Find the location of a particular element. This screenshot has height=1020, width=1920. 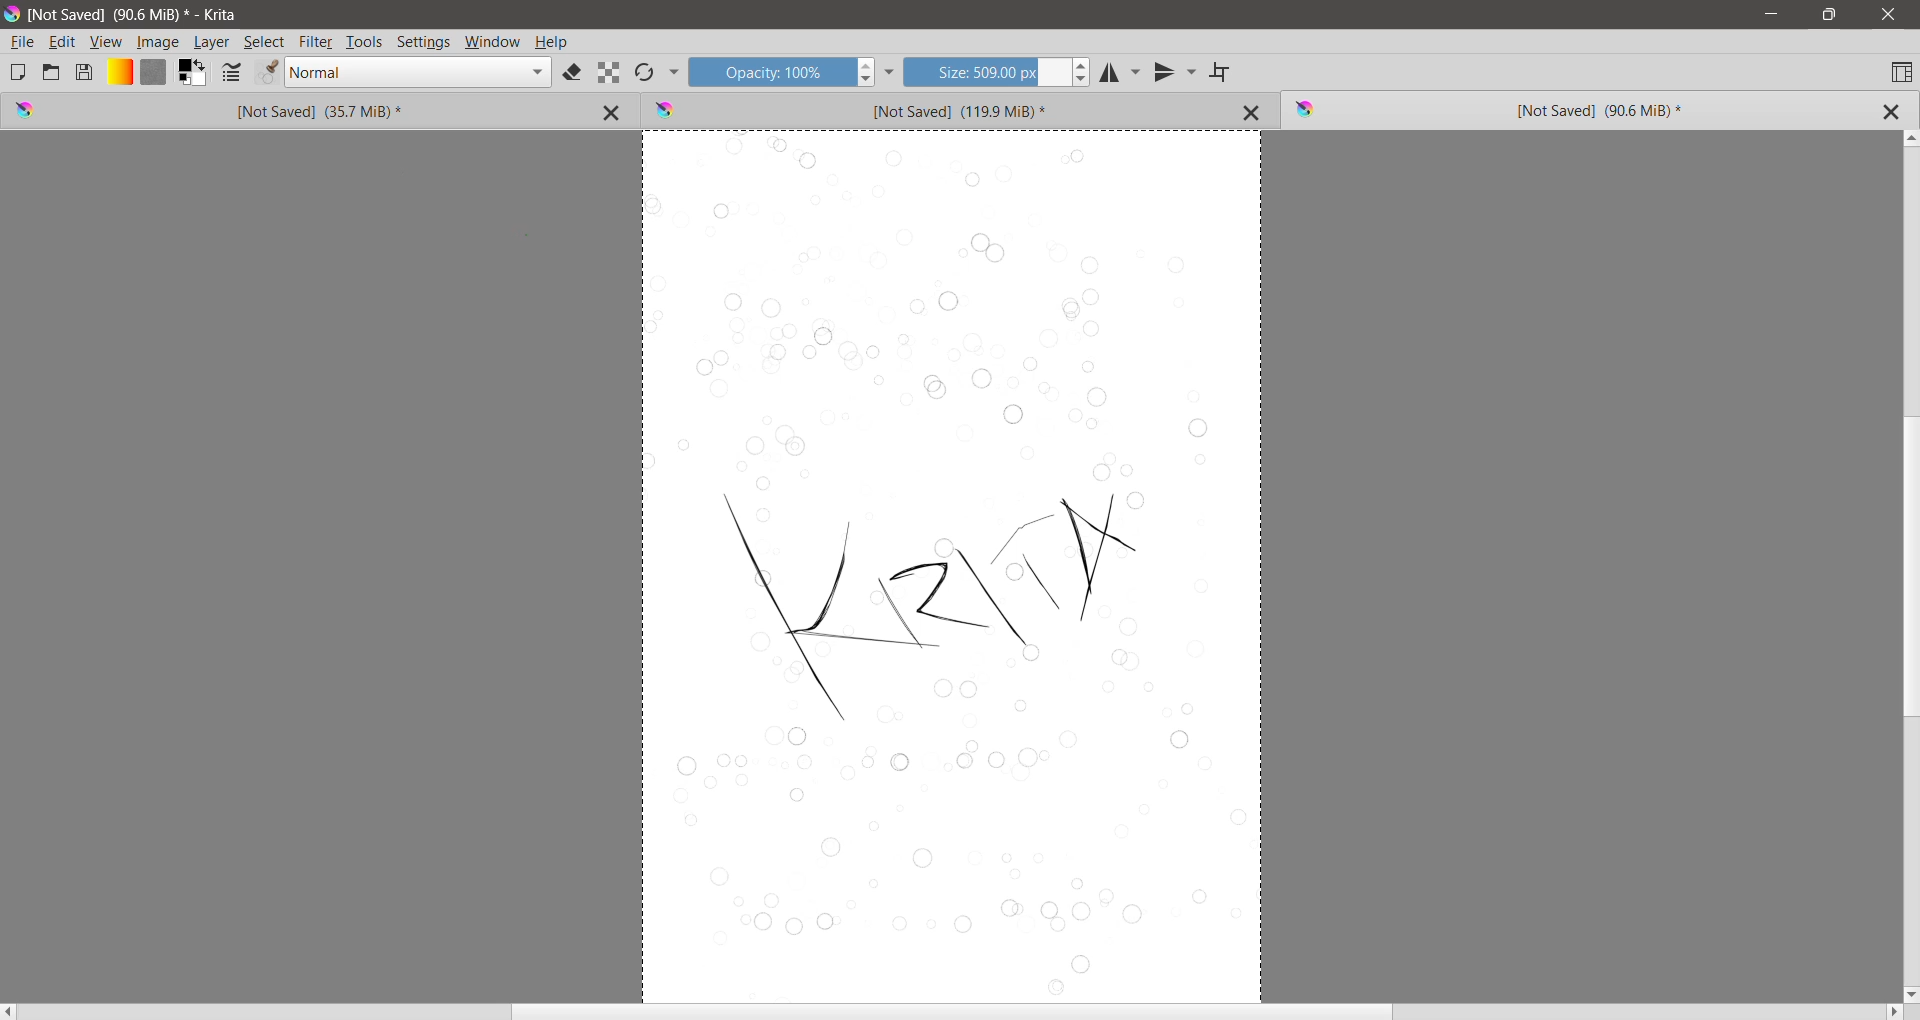

Select is located at coordinates (265, 42).